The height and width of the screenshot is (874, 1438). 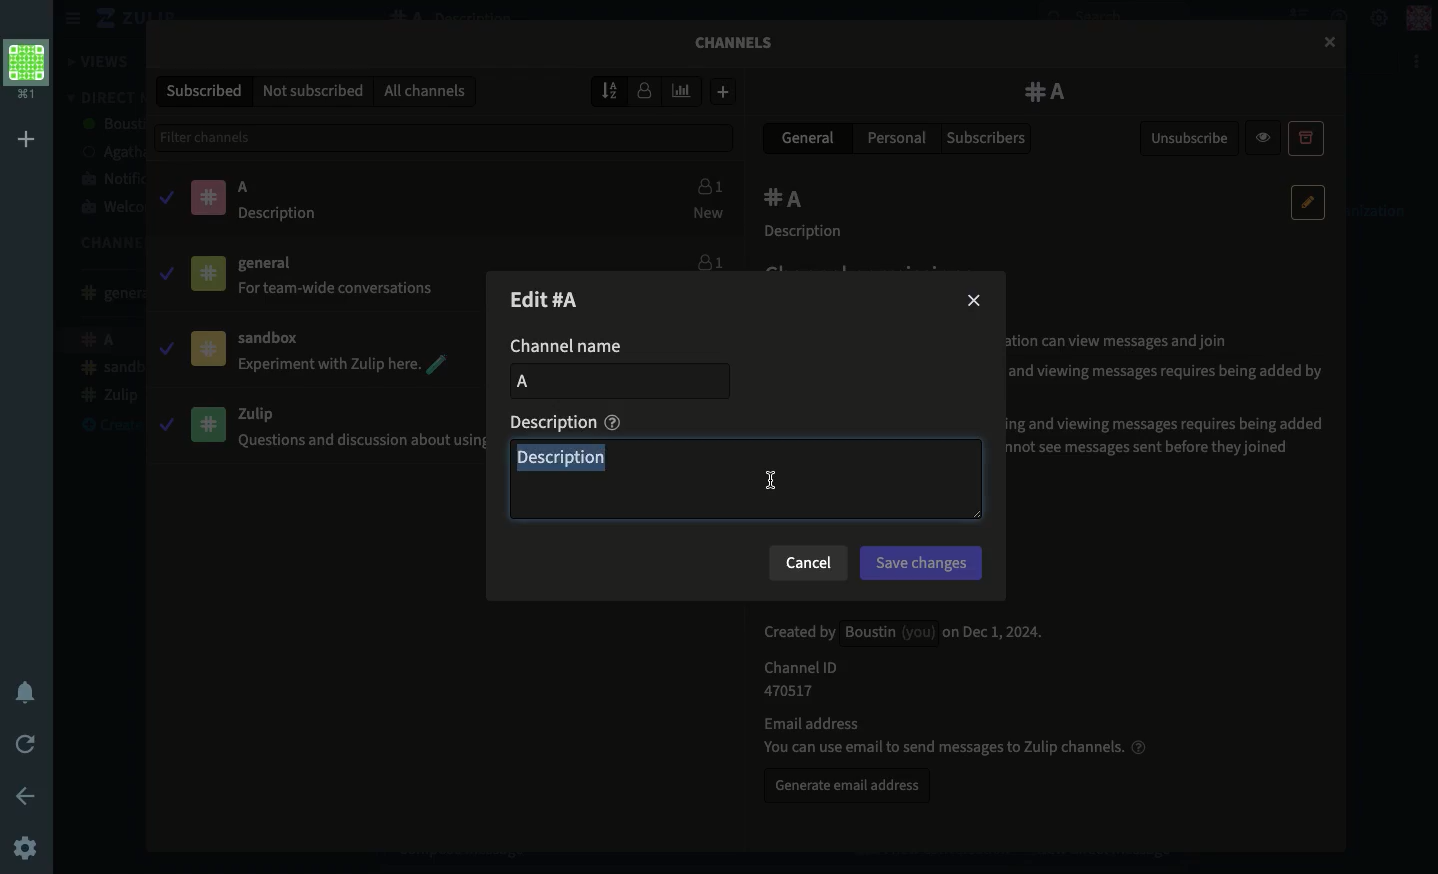 What do you see at coordinates (112, 125) in the screenshot?
I see `boustin` at bounding box center [112, 125].